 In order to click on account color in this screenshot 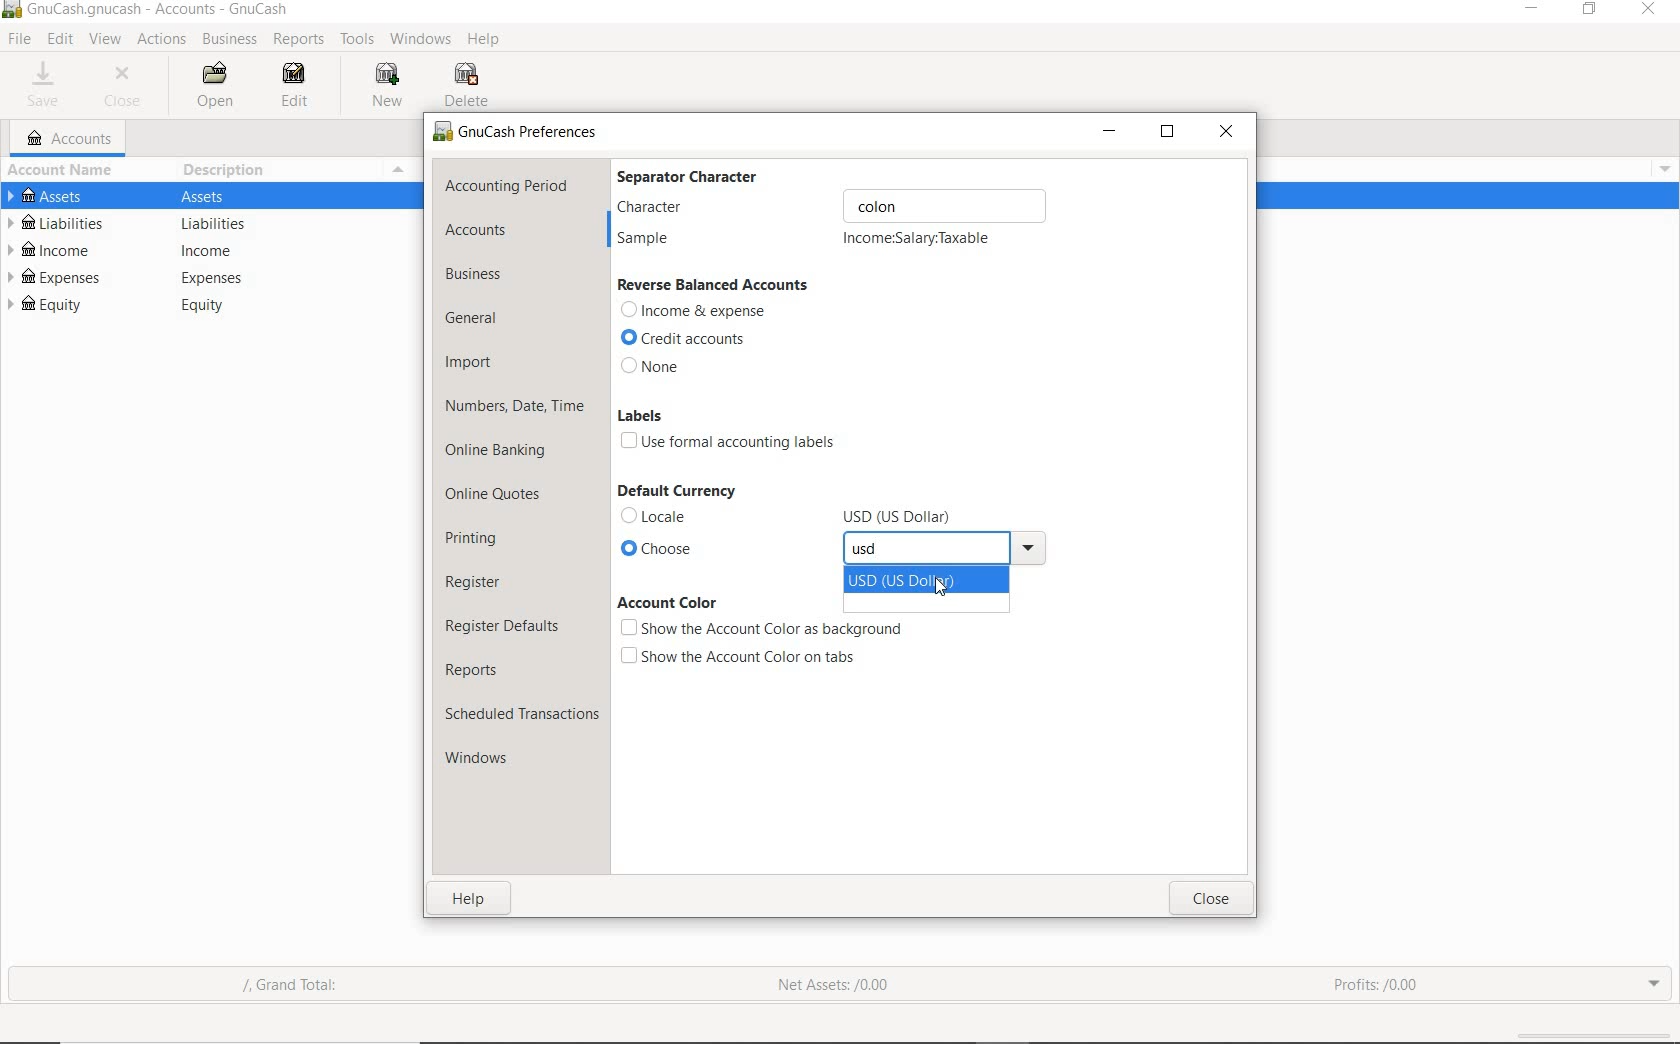, I will do `click(666, 602)`.